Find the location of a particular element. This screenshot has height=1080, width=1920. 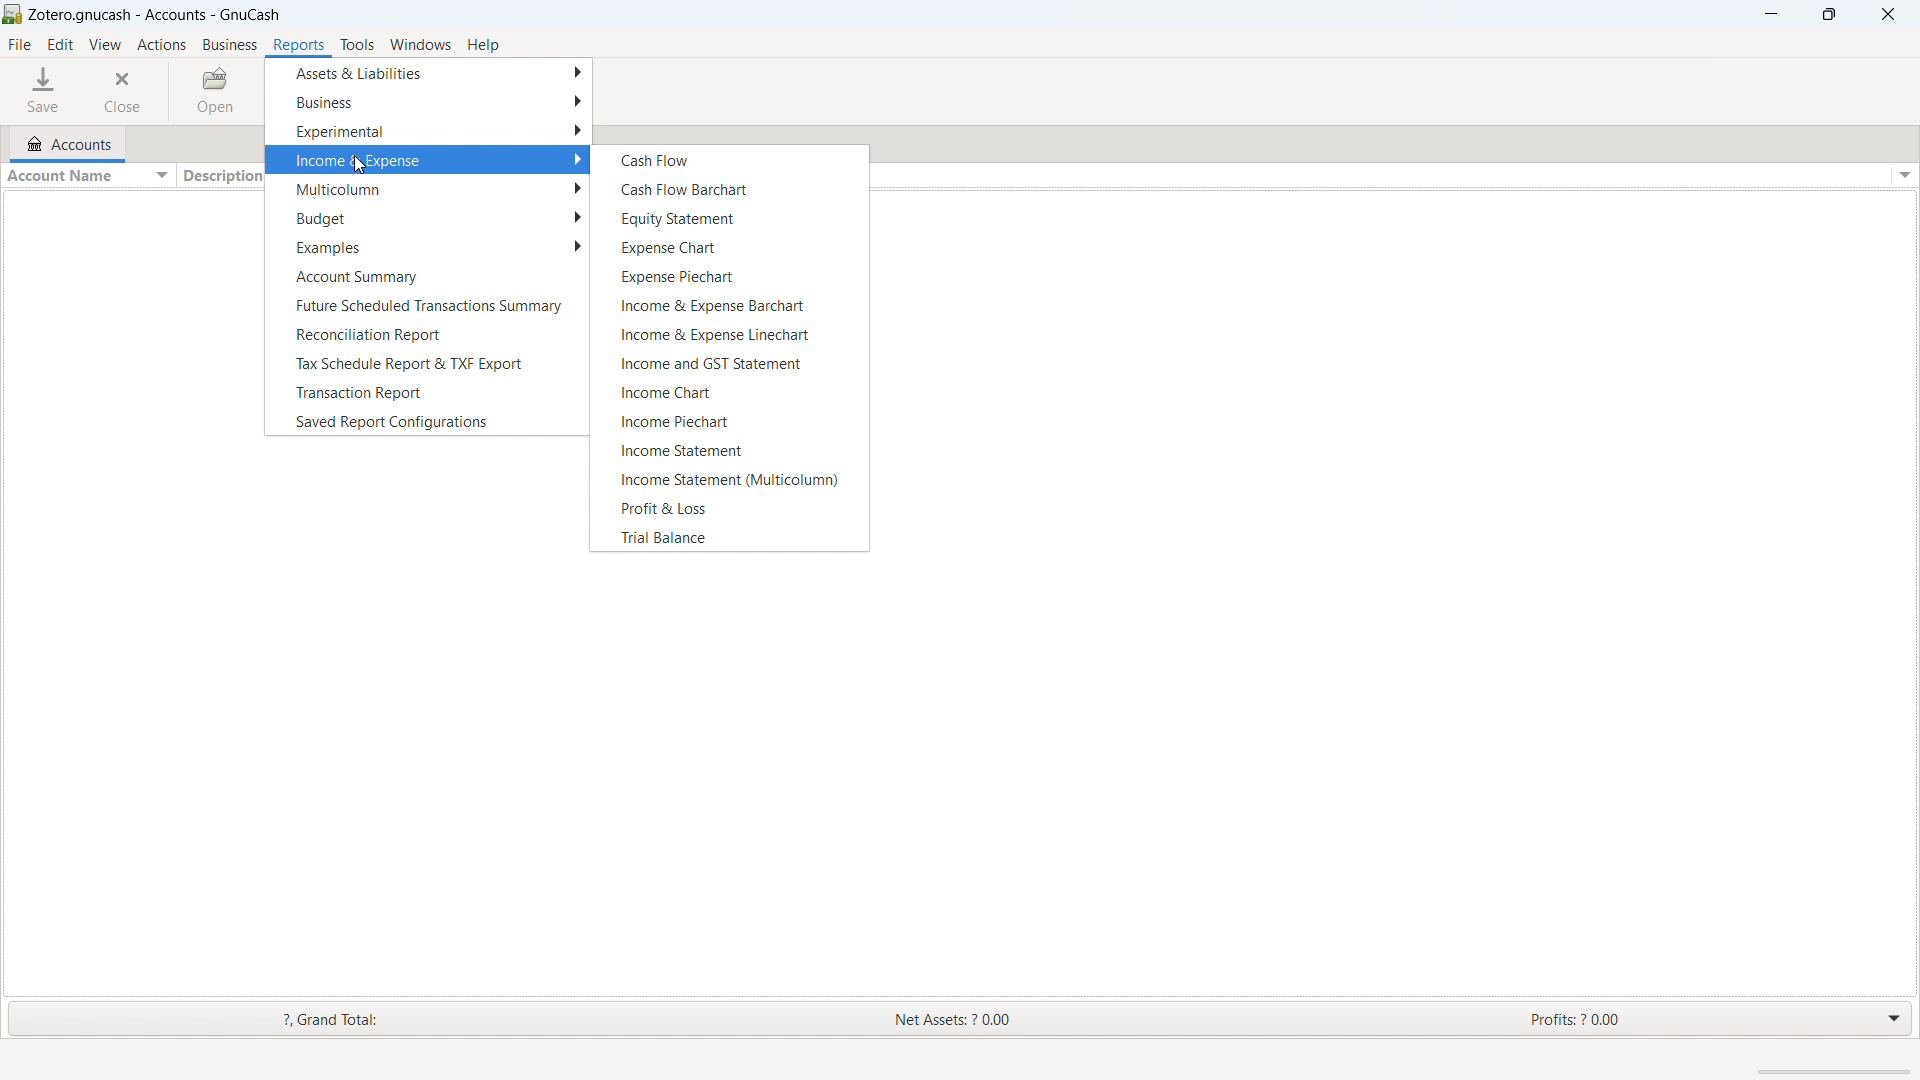

cursor is located at coordinates (354, 164).